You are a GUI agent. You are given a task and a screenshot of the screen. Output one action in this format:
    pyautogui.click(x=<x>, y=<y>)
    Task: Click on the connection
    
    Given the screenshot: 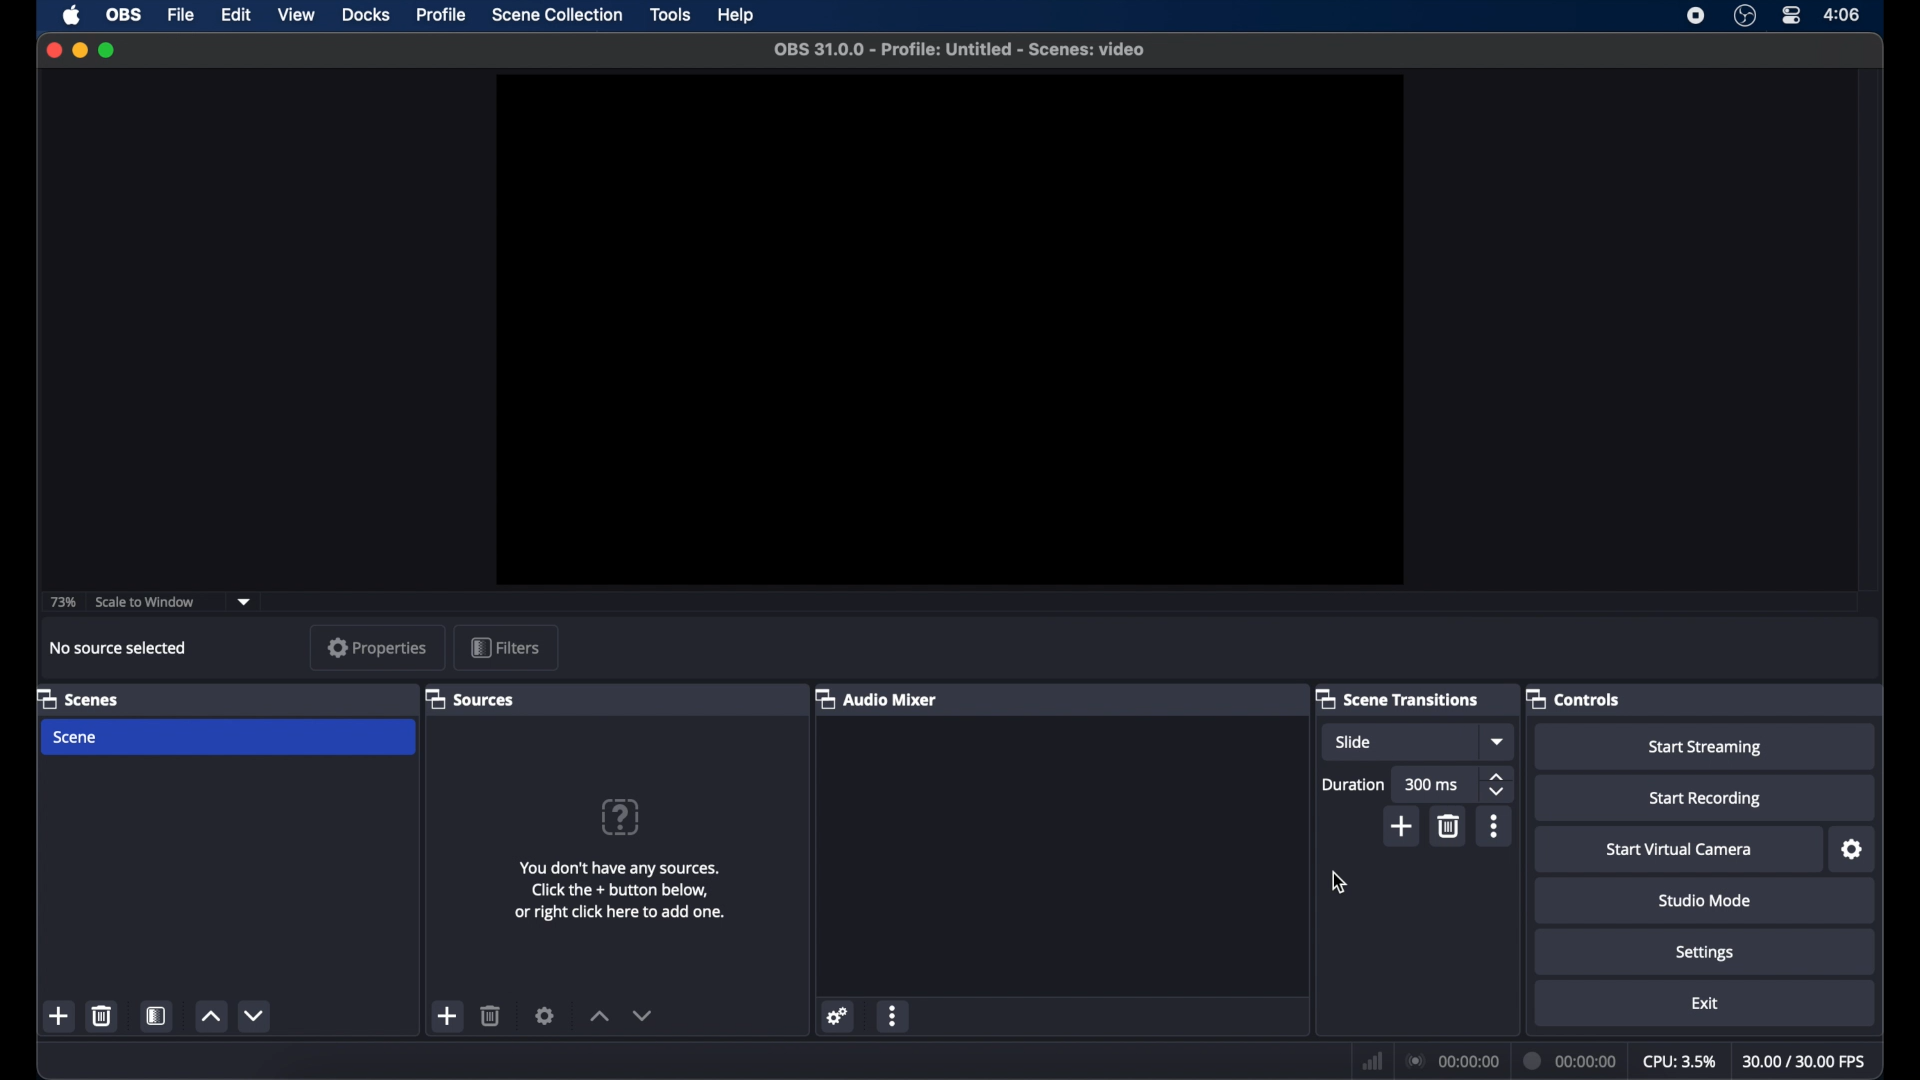 What is the action you would take?
    pyautogui.click(x=1451, y=1060)
    